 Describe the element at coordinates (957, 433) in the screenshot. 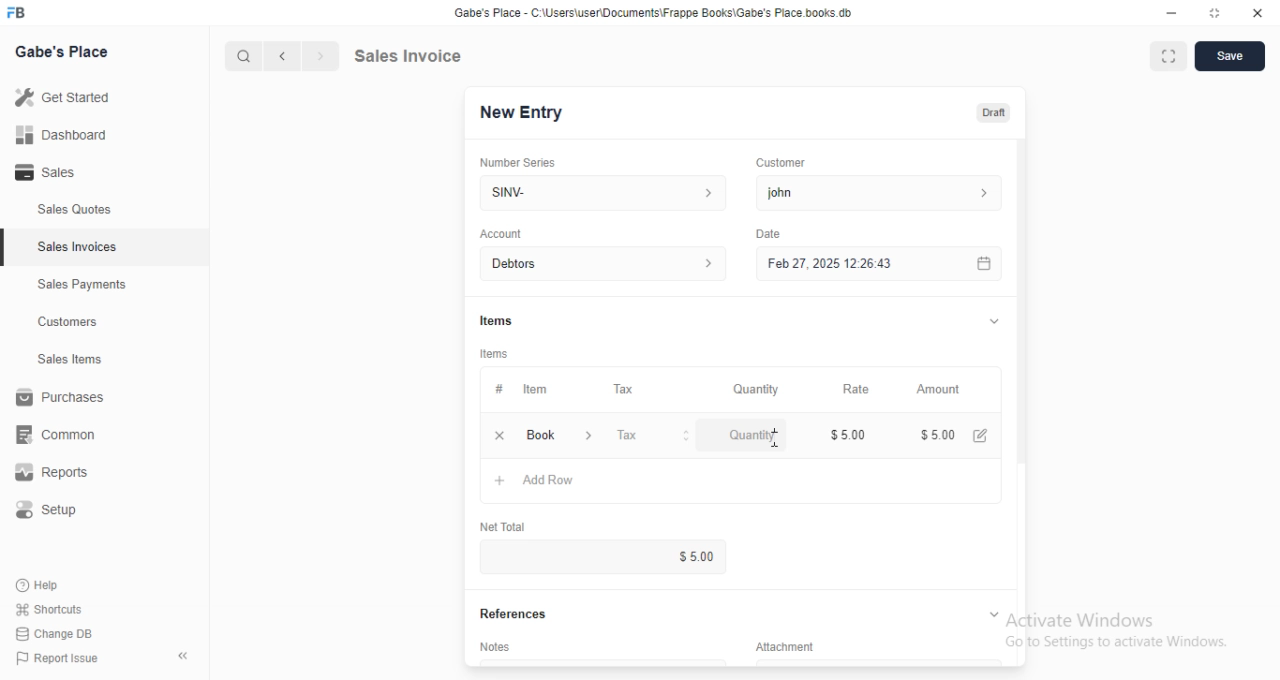

I see `$5.00` at that location.